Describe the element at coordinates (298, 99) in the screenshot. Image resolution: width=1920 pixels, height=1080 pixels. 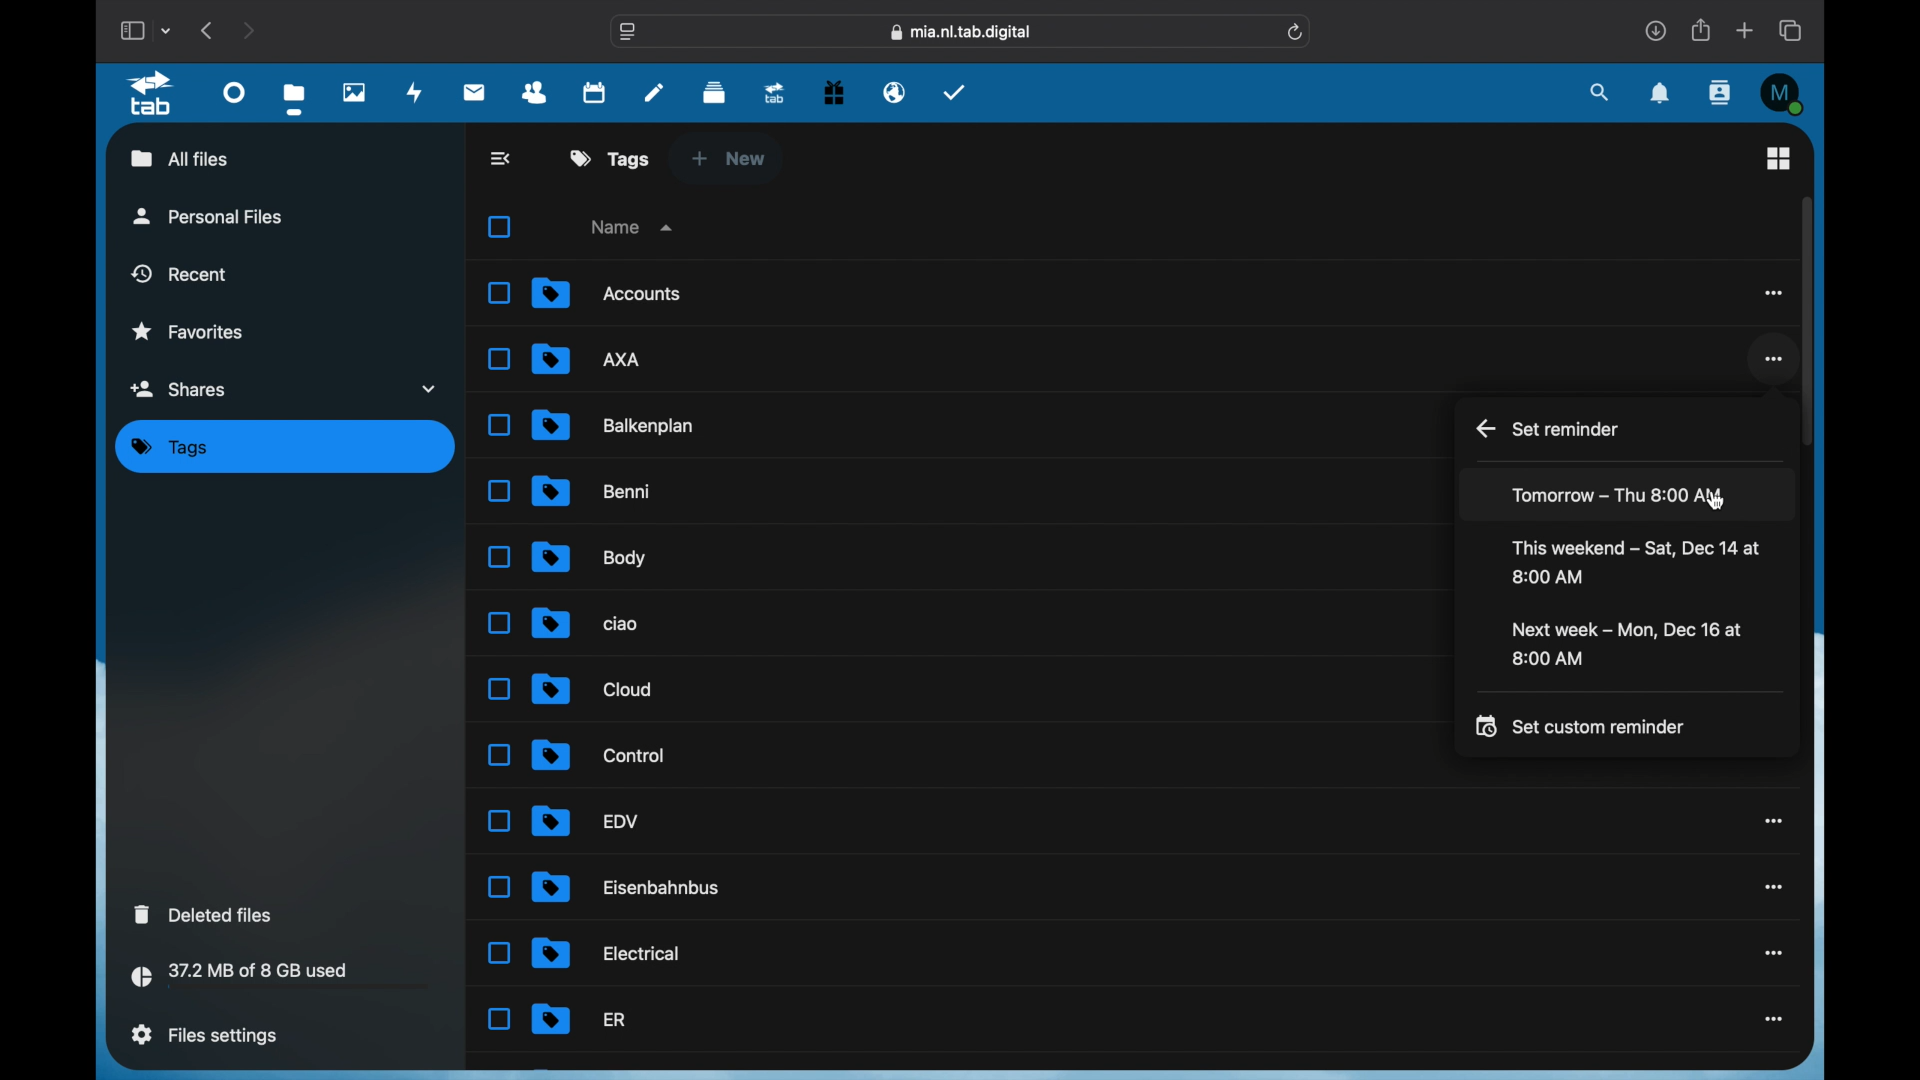
I see `files` at that location.